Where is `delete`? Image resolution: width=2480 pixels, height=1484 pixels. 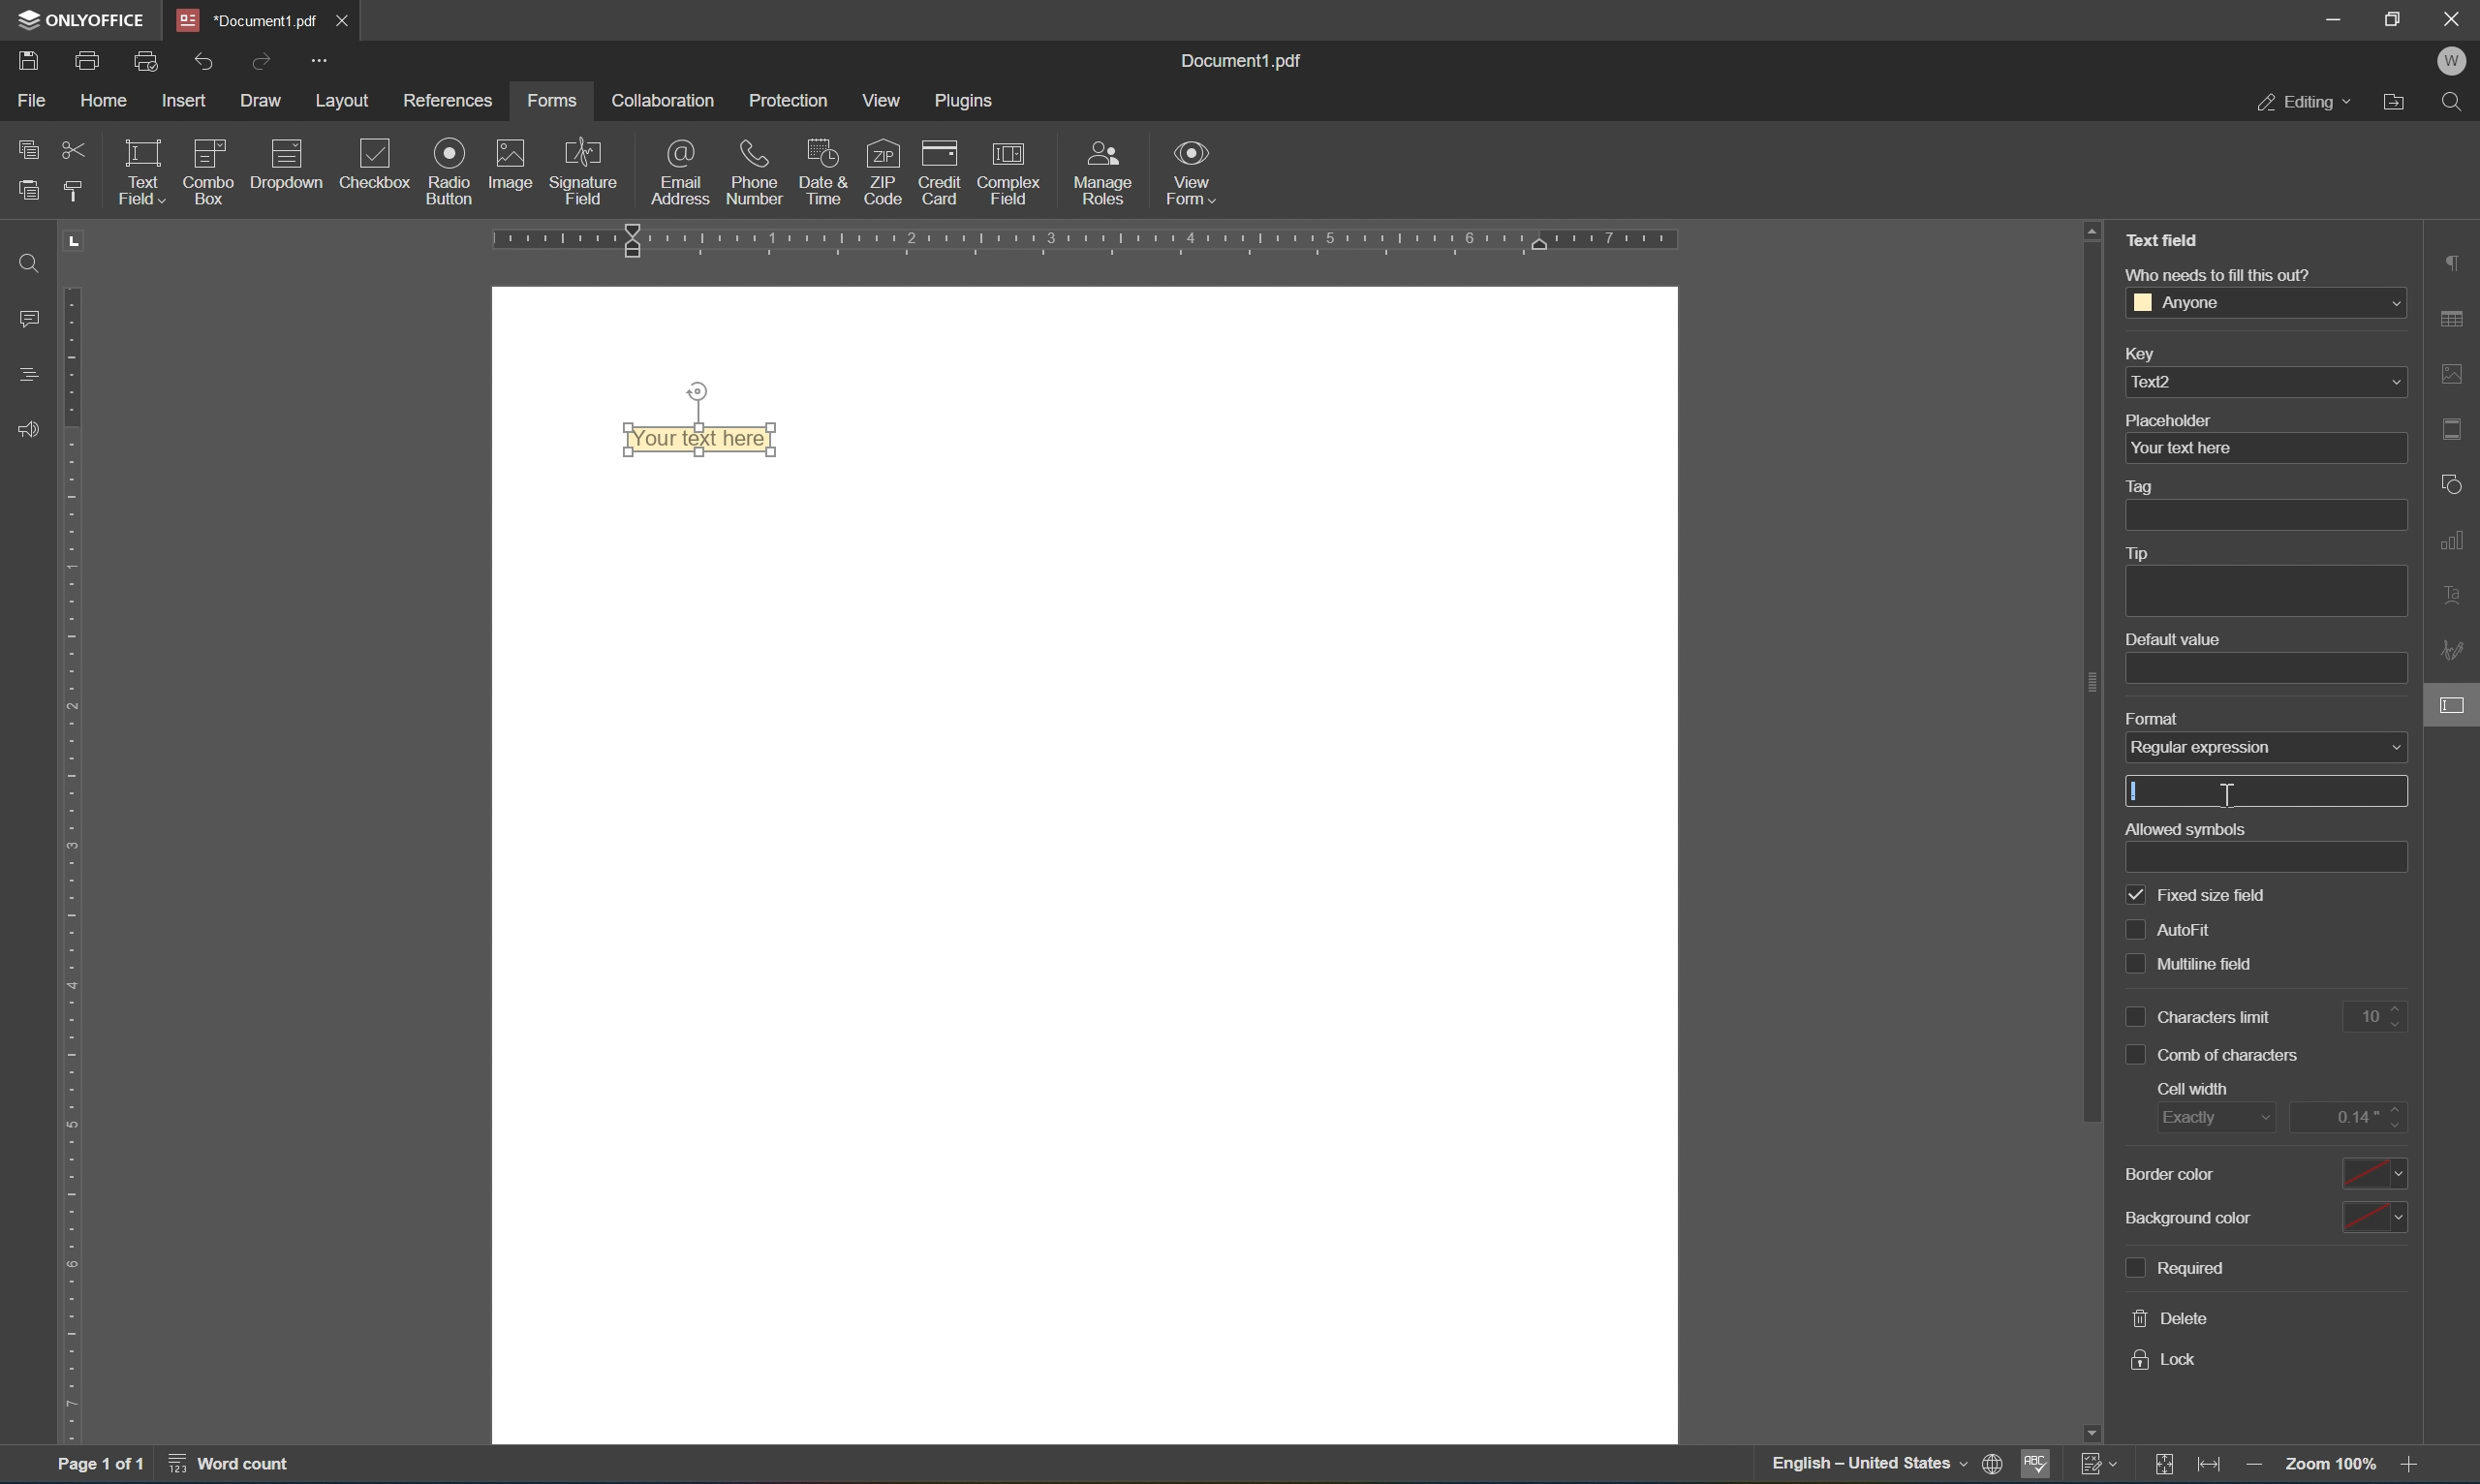
delete is located at coordinates (2169, 1319).